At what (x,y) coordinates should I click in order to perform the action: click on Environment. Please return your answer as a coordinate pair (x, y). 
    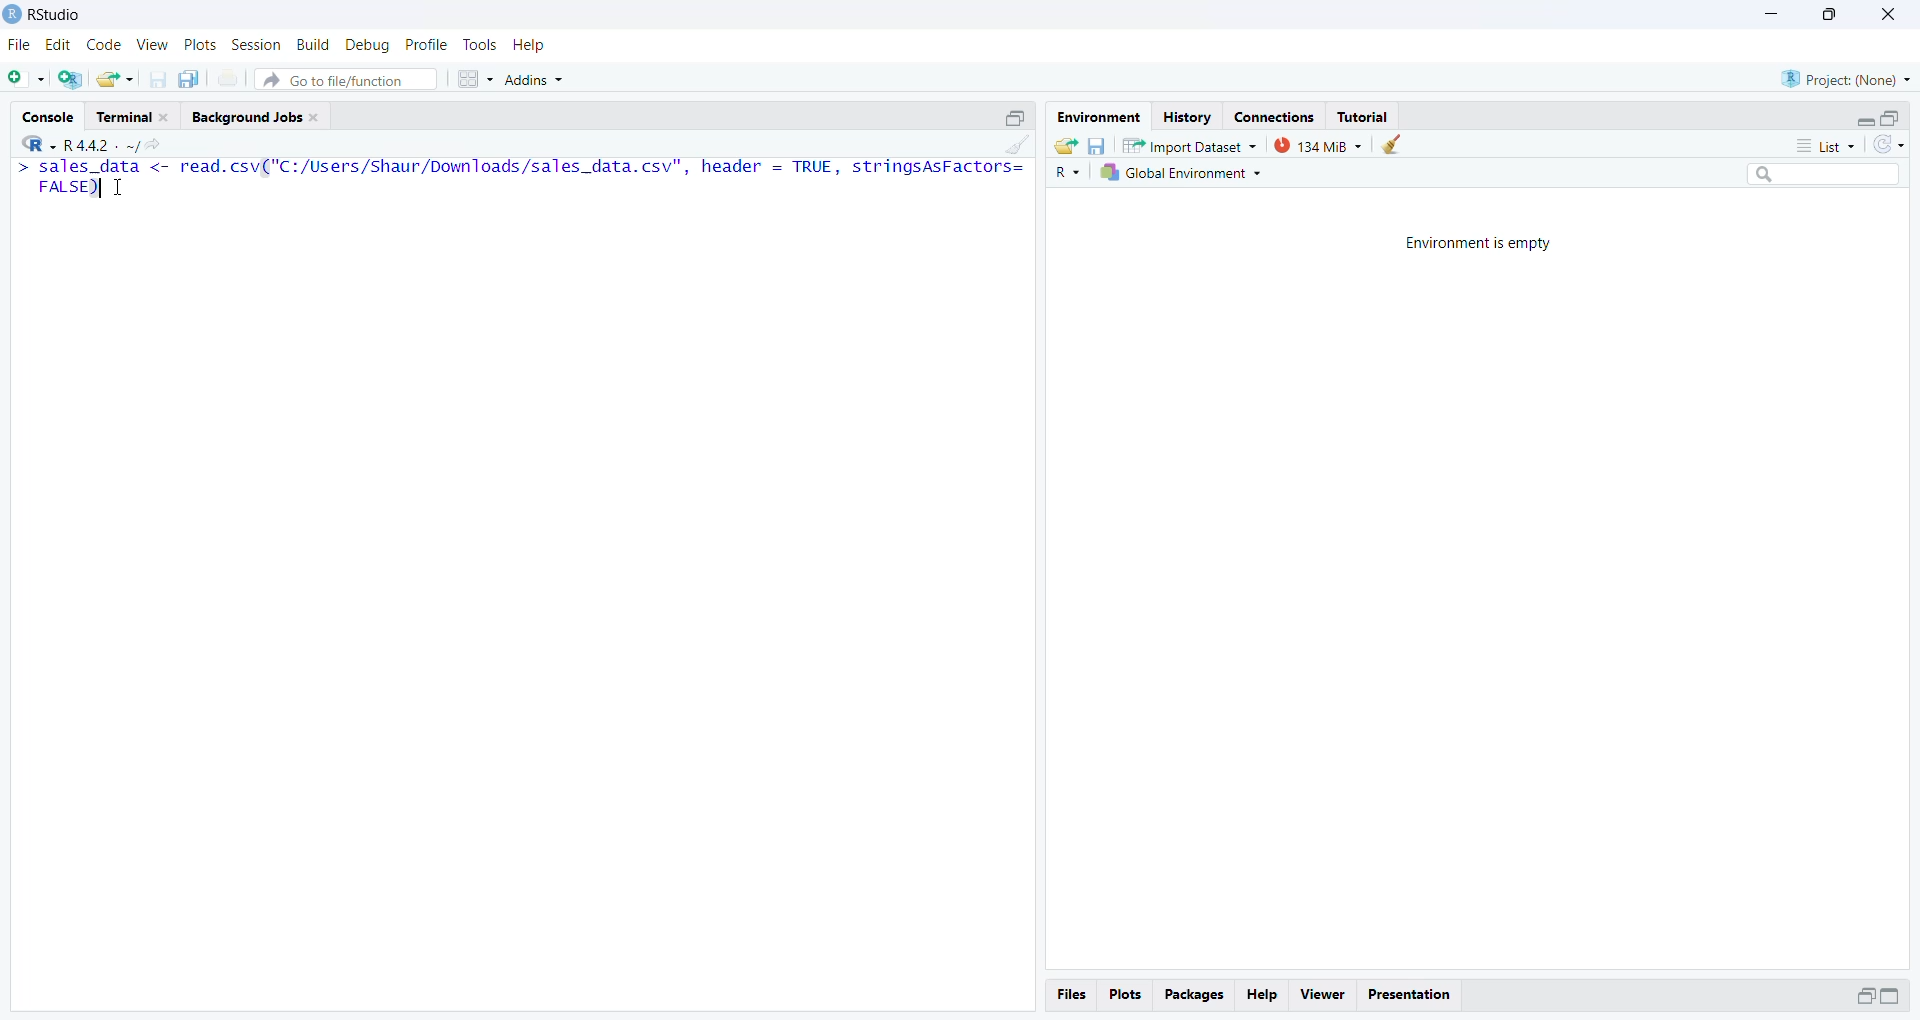
    Looking at the image, I should click on (1096, 118).